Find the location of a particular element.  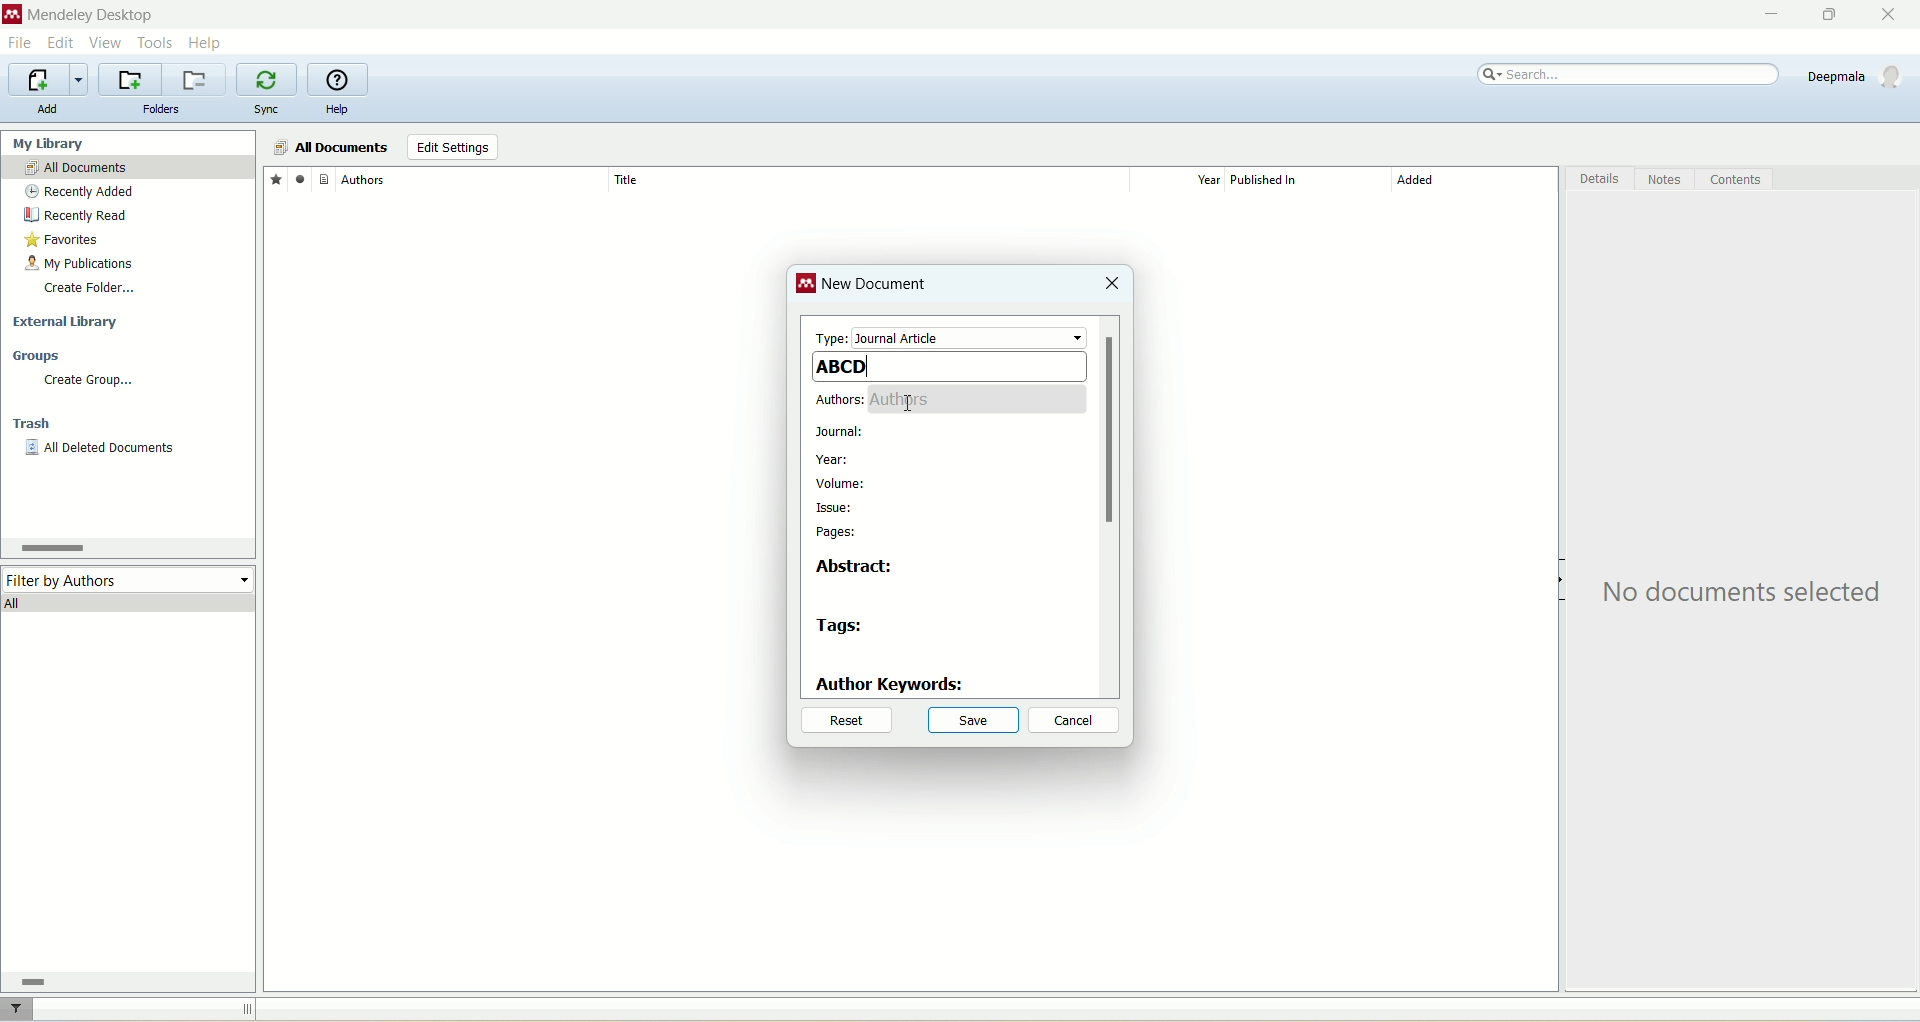

year is located at coordinates (832, 461).